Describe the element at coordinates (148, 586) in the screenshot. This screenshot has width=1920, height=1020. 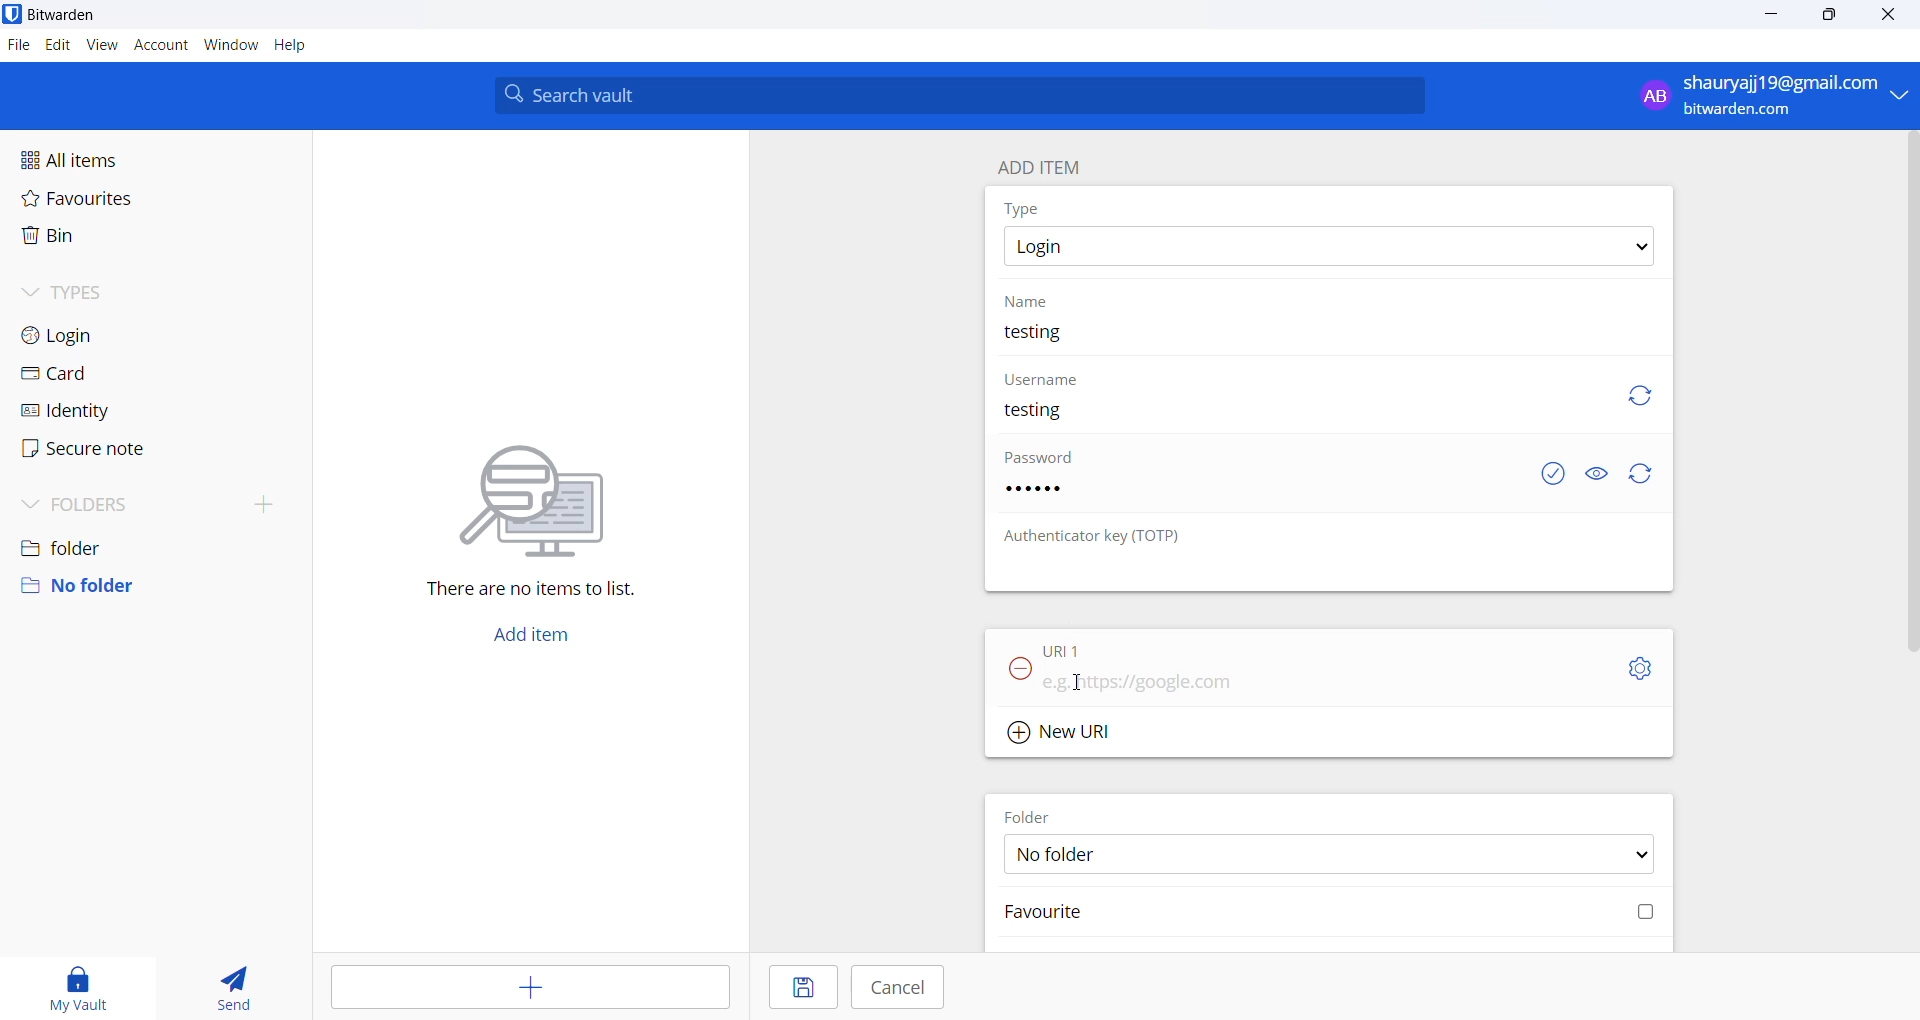
I see `no folder` at that location.